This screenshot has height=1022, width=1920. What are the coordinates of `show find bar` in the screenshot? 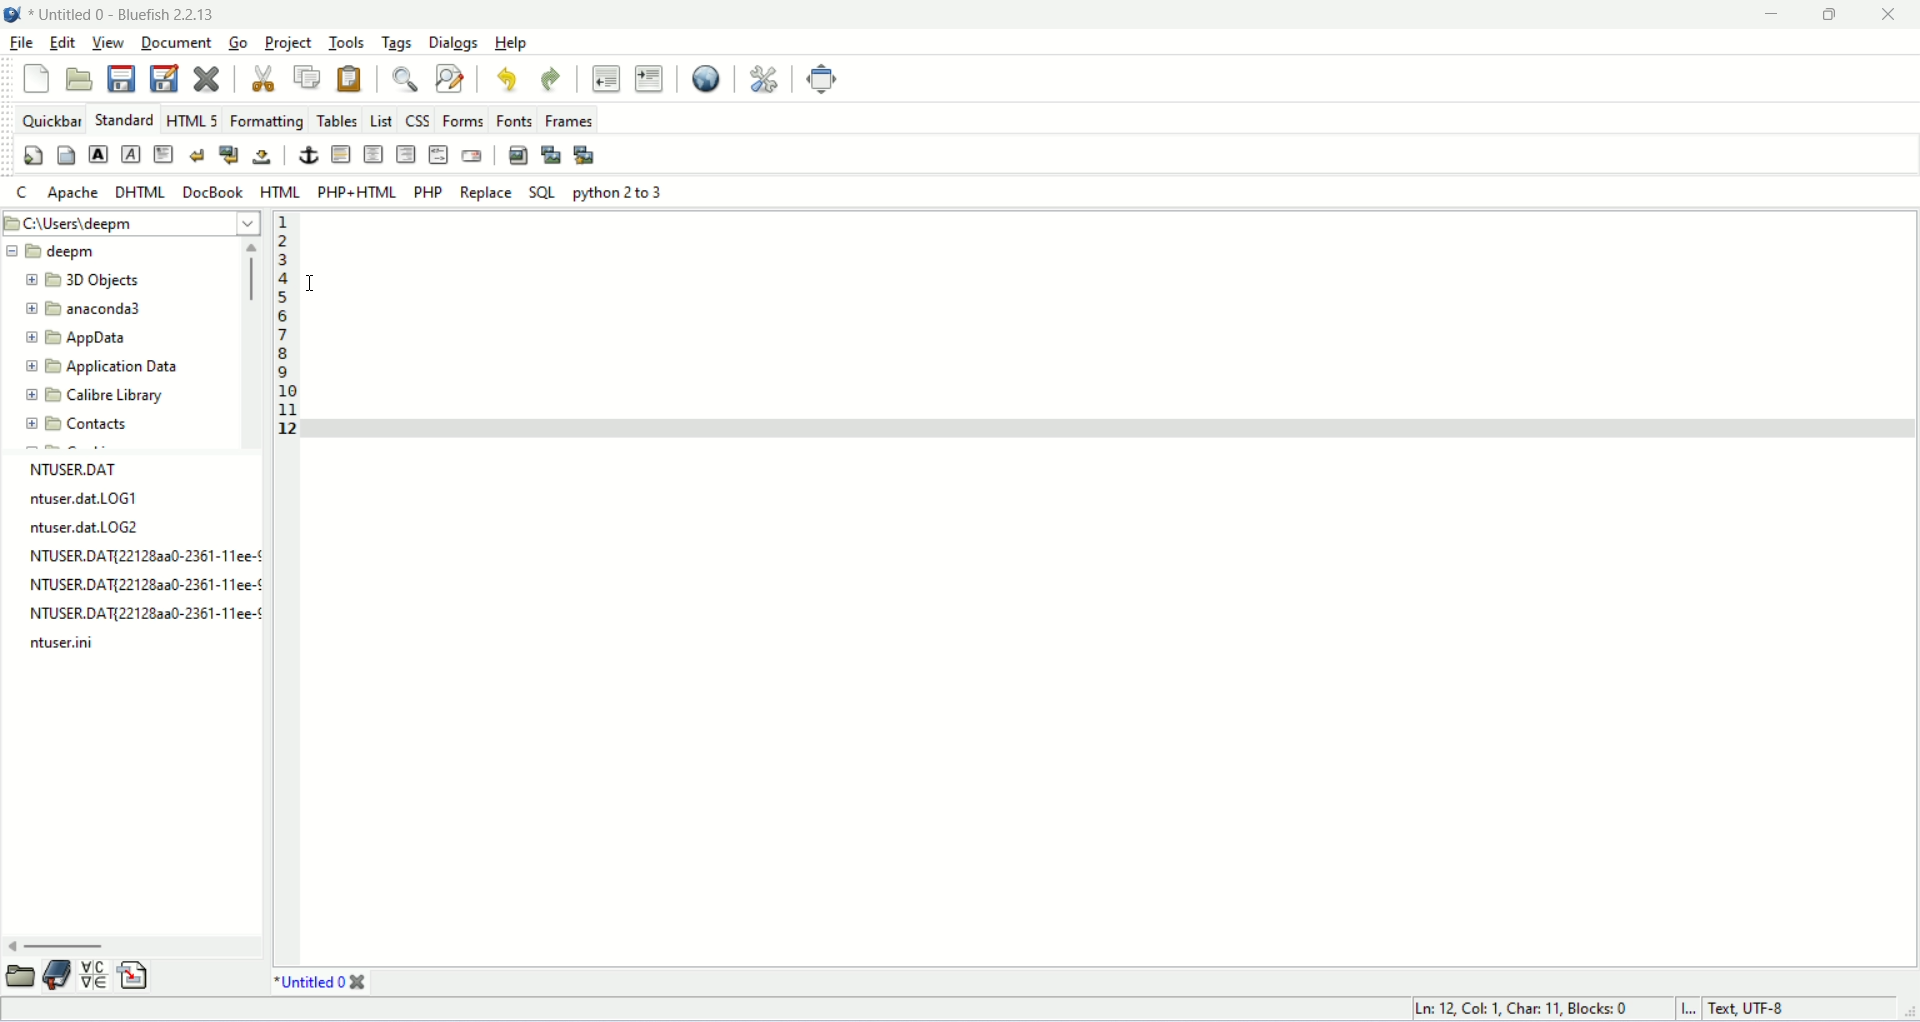 It's located at (409, 79).